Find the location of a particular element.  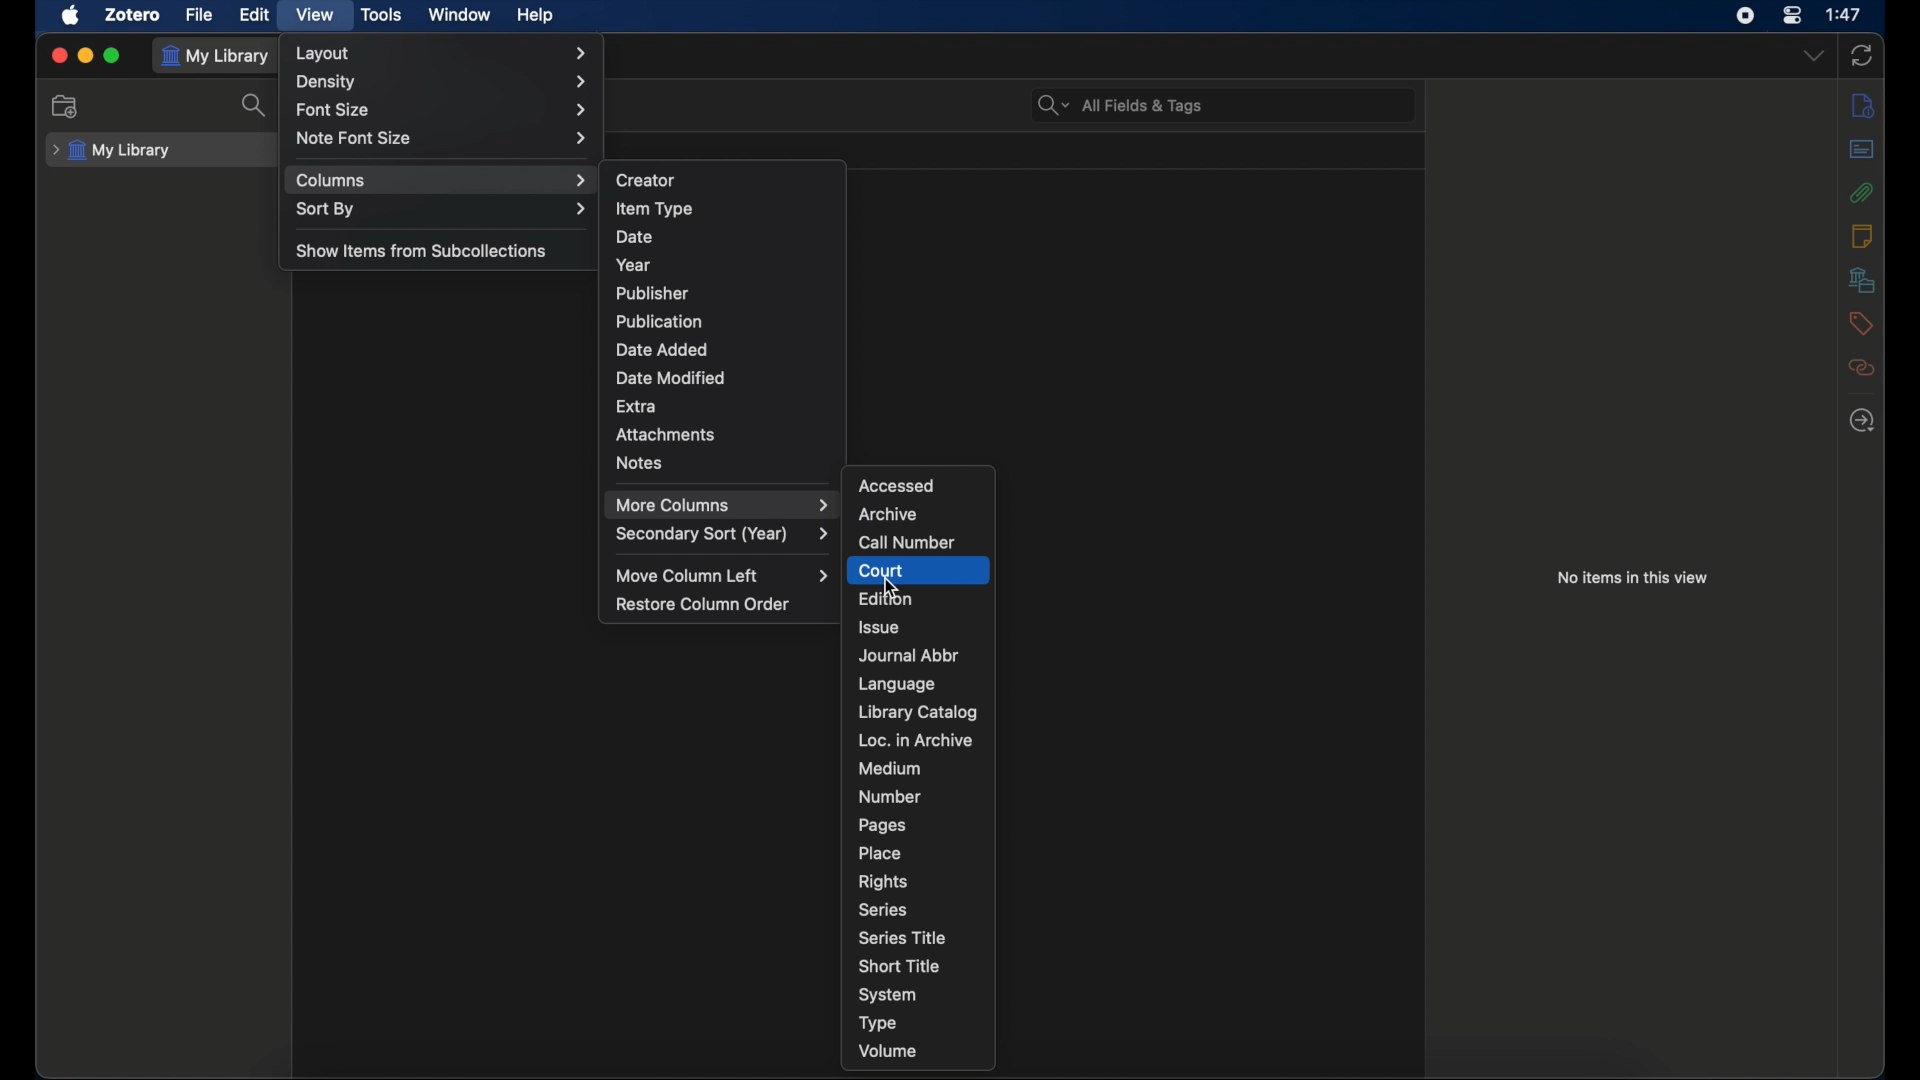

court is located at coordinates (917, 572).